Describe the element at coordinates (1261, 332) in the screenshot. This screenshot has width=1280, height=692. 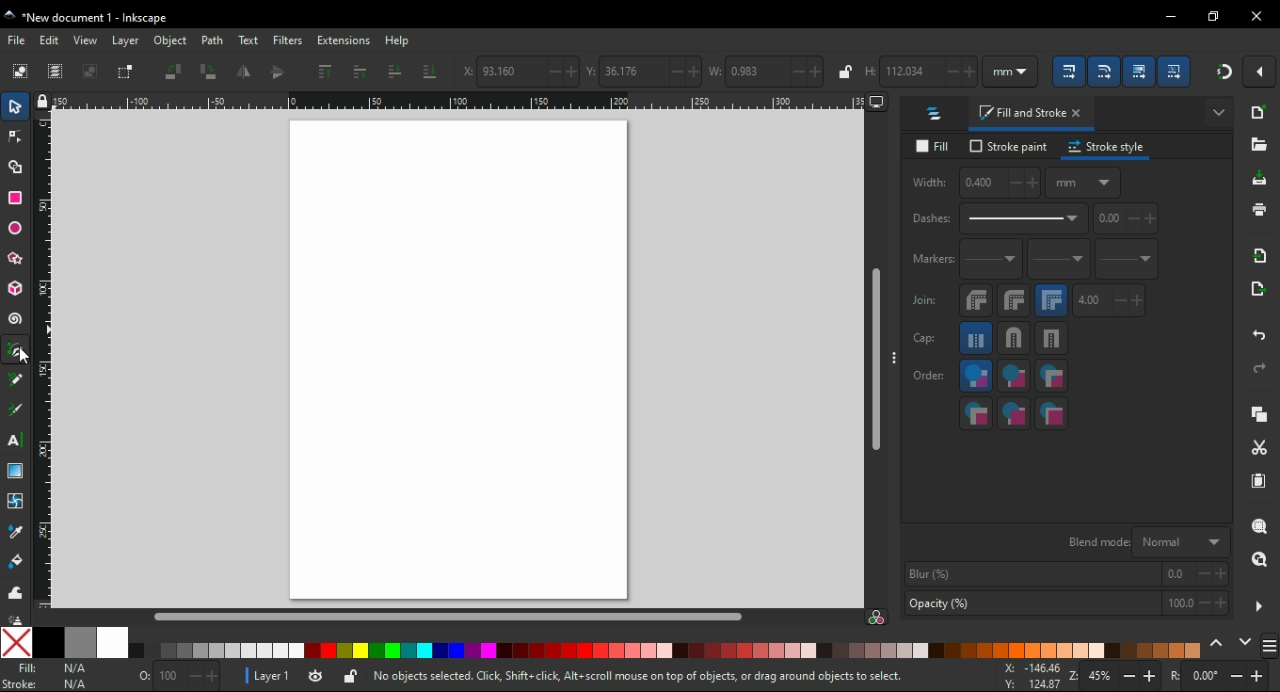
I see `undo` at that location.